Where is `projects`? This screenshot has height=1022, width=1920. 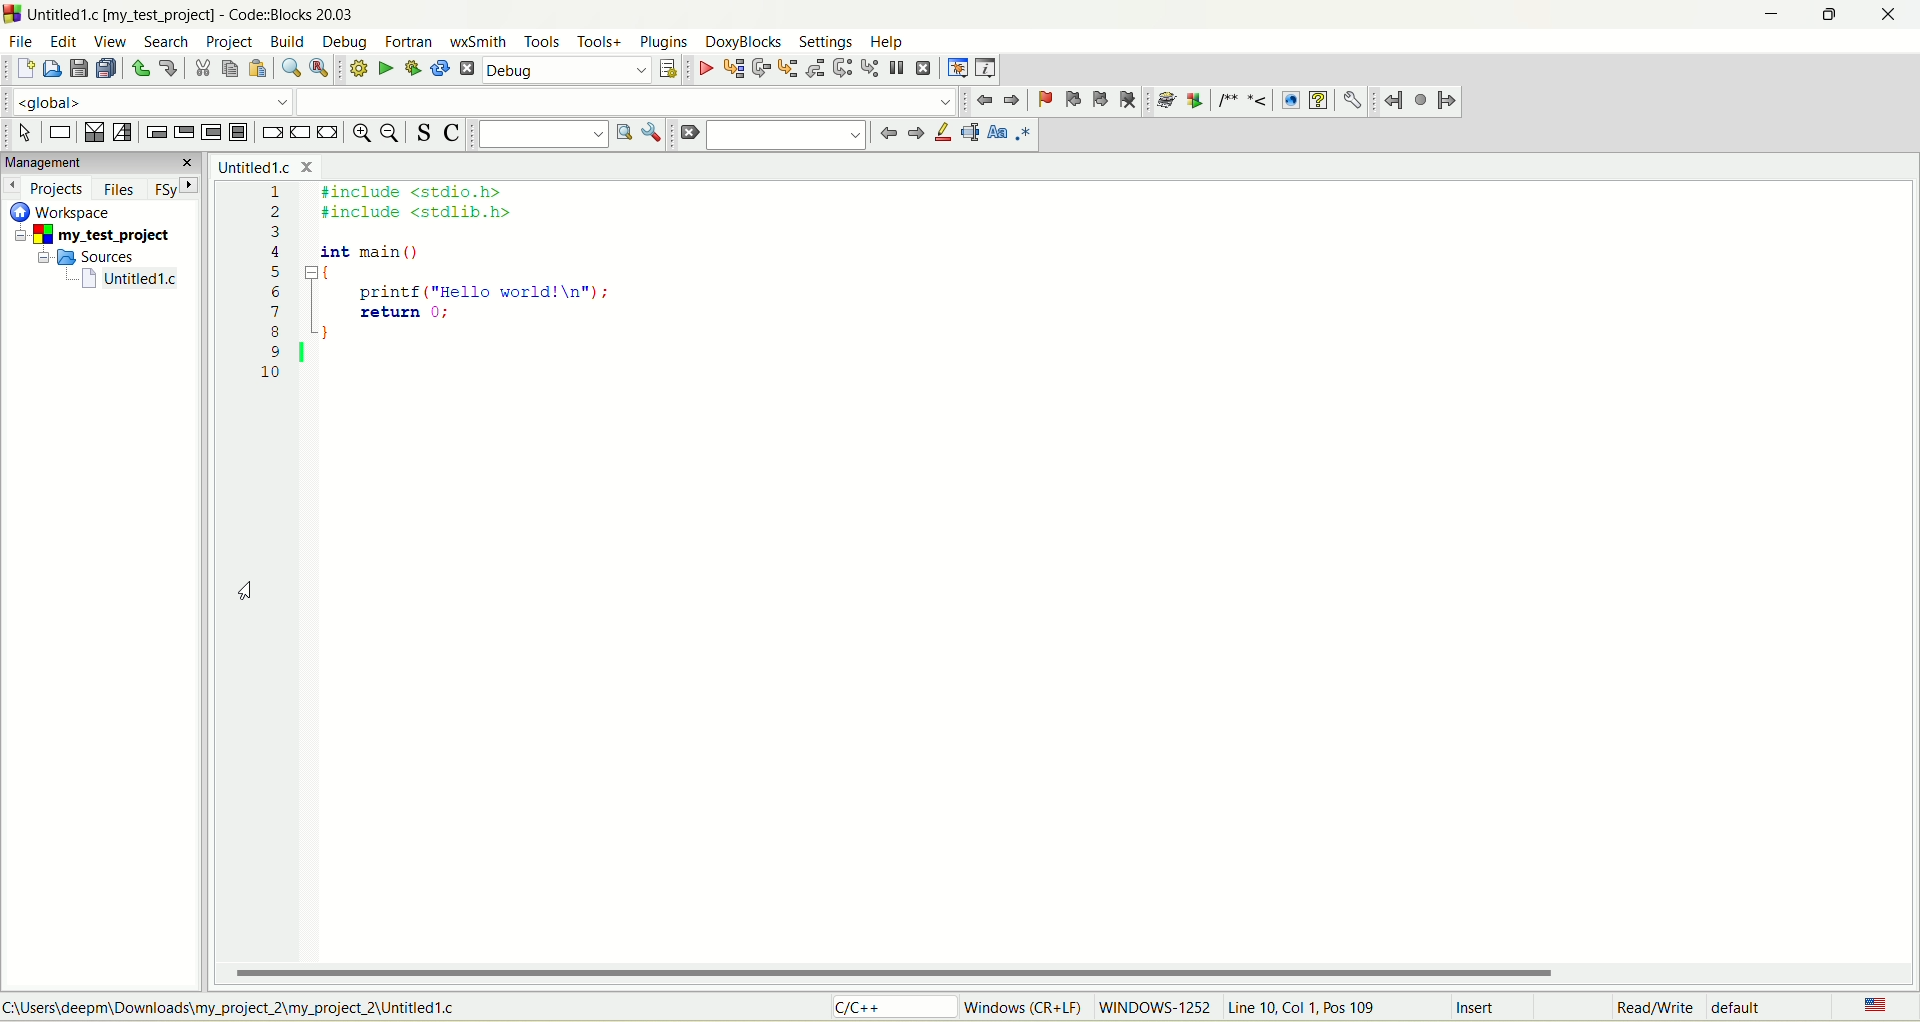
projects is located at coordinates (47, 190).